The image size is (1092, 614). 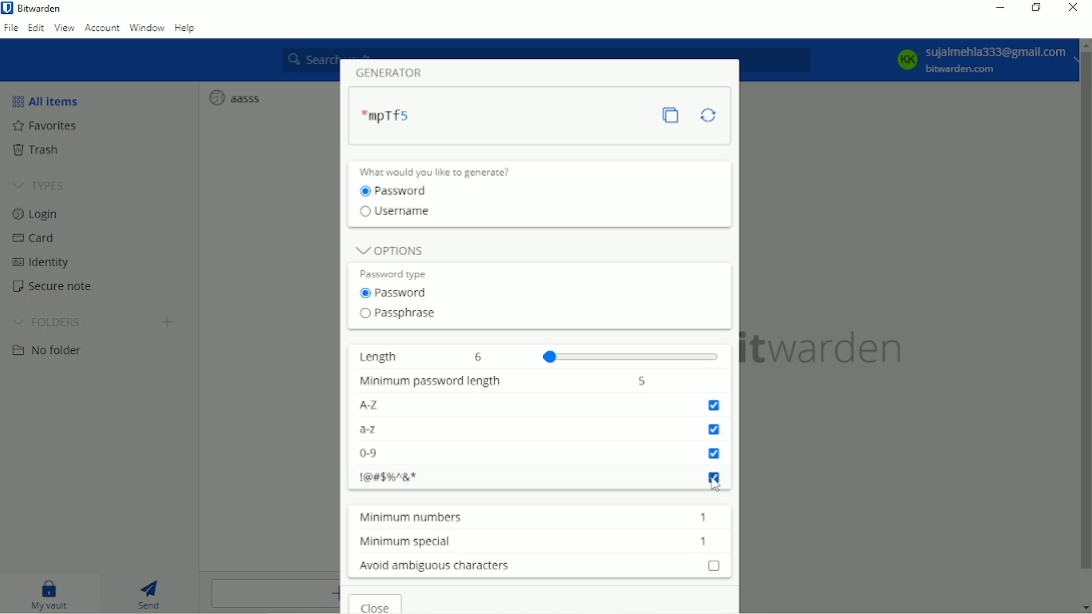 I want to click on Minimum special characters, so click(x=409, y=542).